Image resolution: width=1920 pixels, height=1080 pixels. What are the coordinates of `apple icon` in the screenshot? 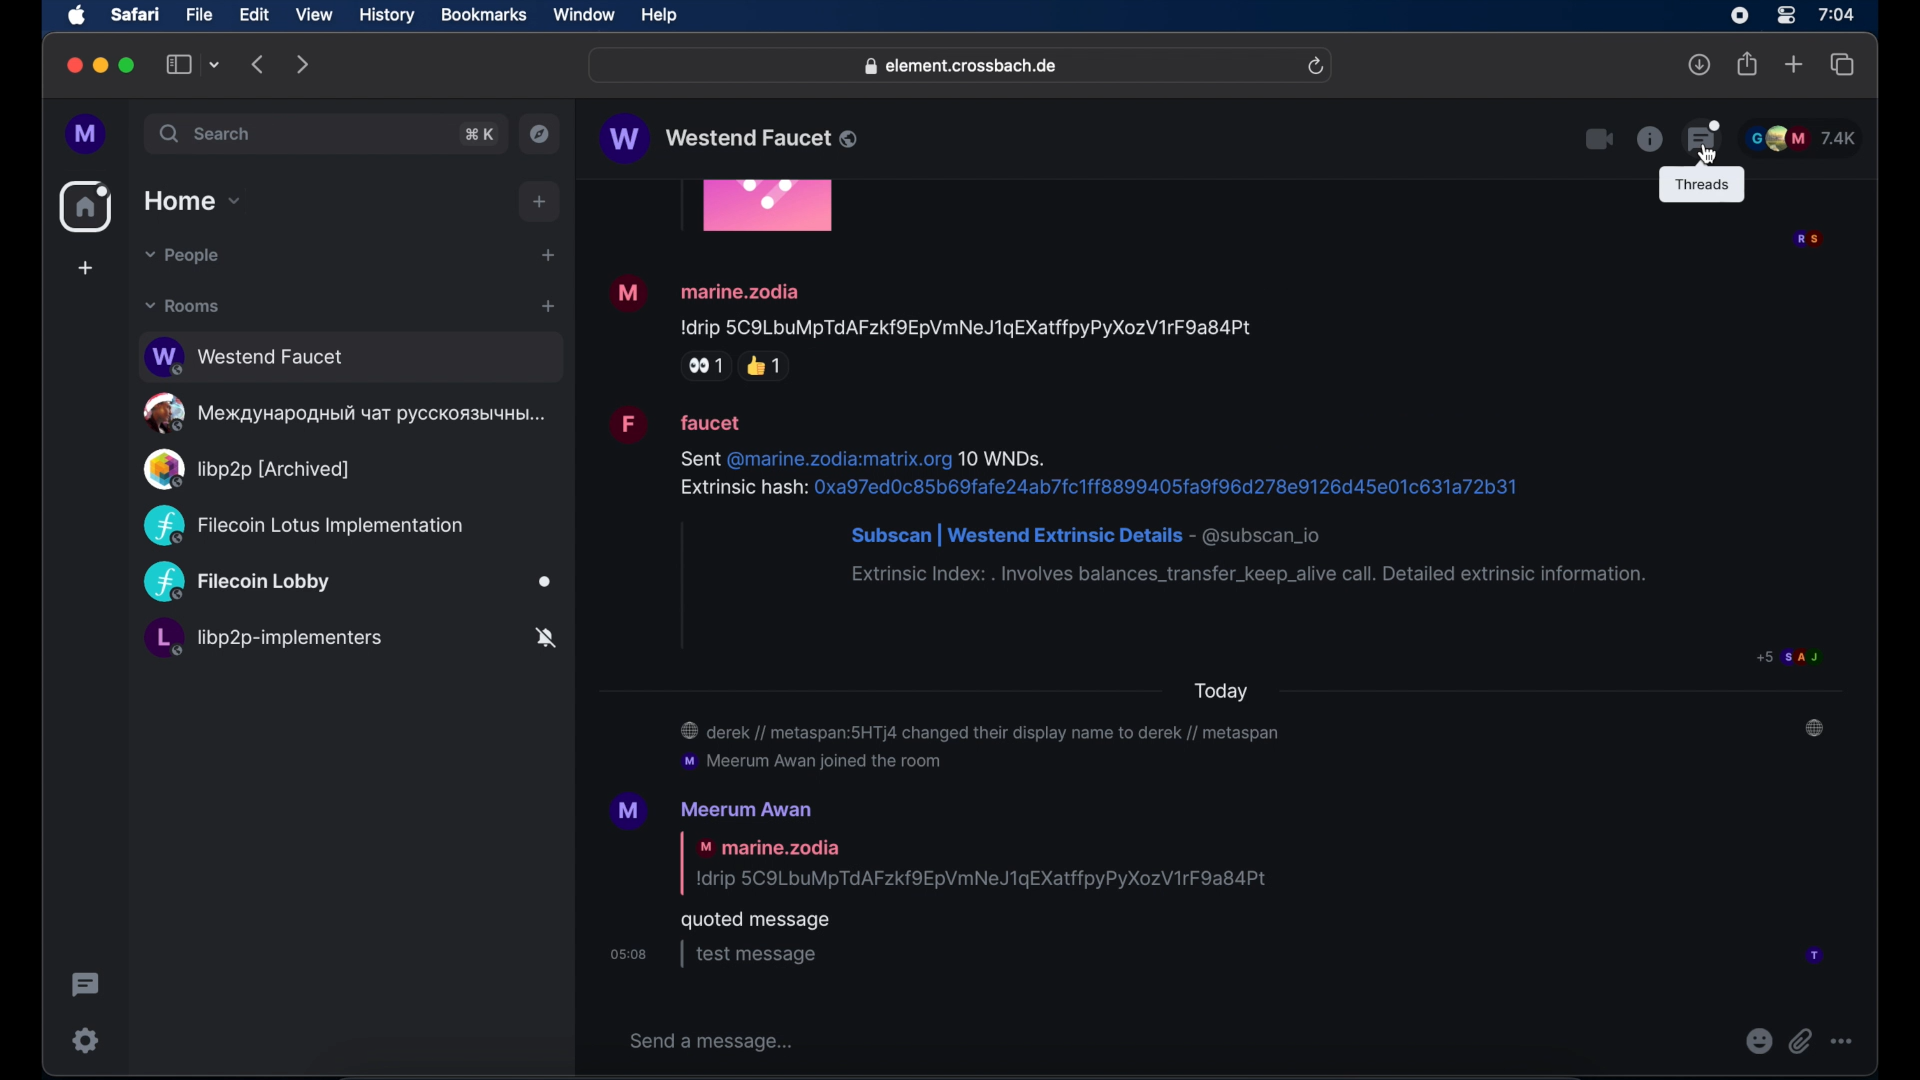 It's located at (77, 16).